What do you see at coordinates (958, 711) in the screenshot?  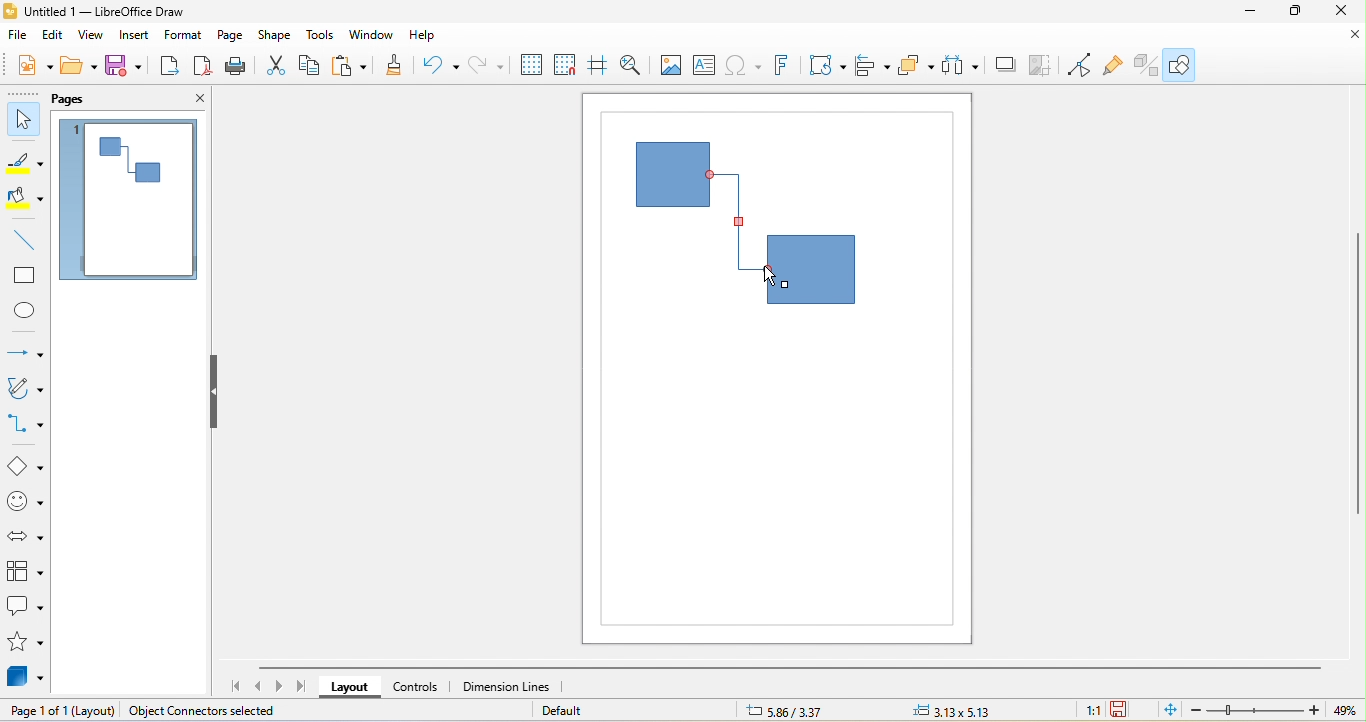 I see `3.13 x5.13` at bounding box center [958, 711].